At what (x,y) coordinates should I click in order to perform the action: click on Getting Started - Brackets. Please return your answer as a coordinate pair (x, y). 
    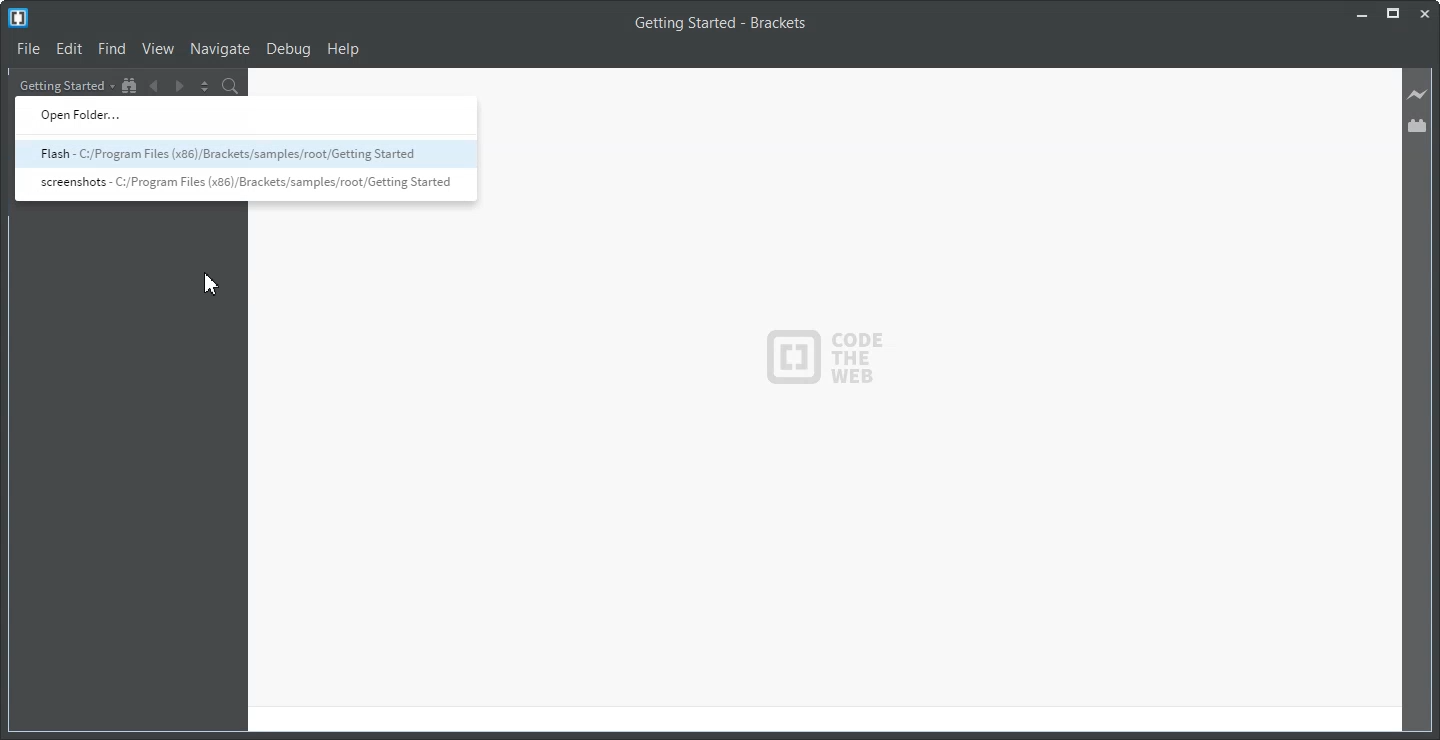
    Looking at the image, I should click on (720, 24).